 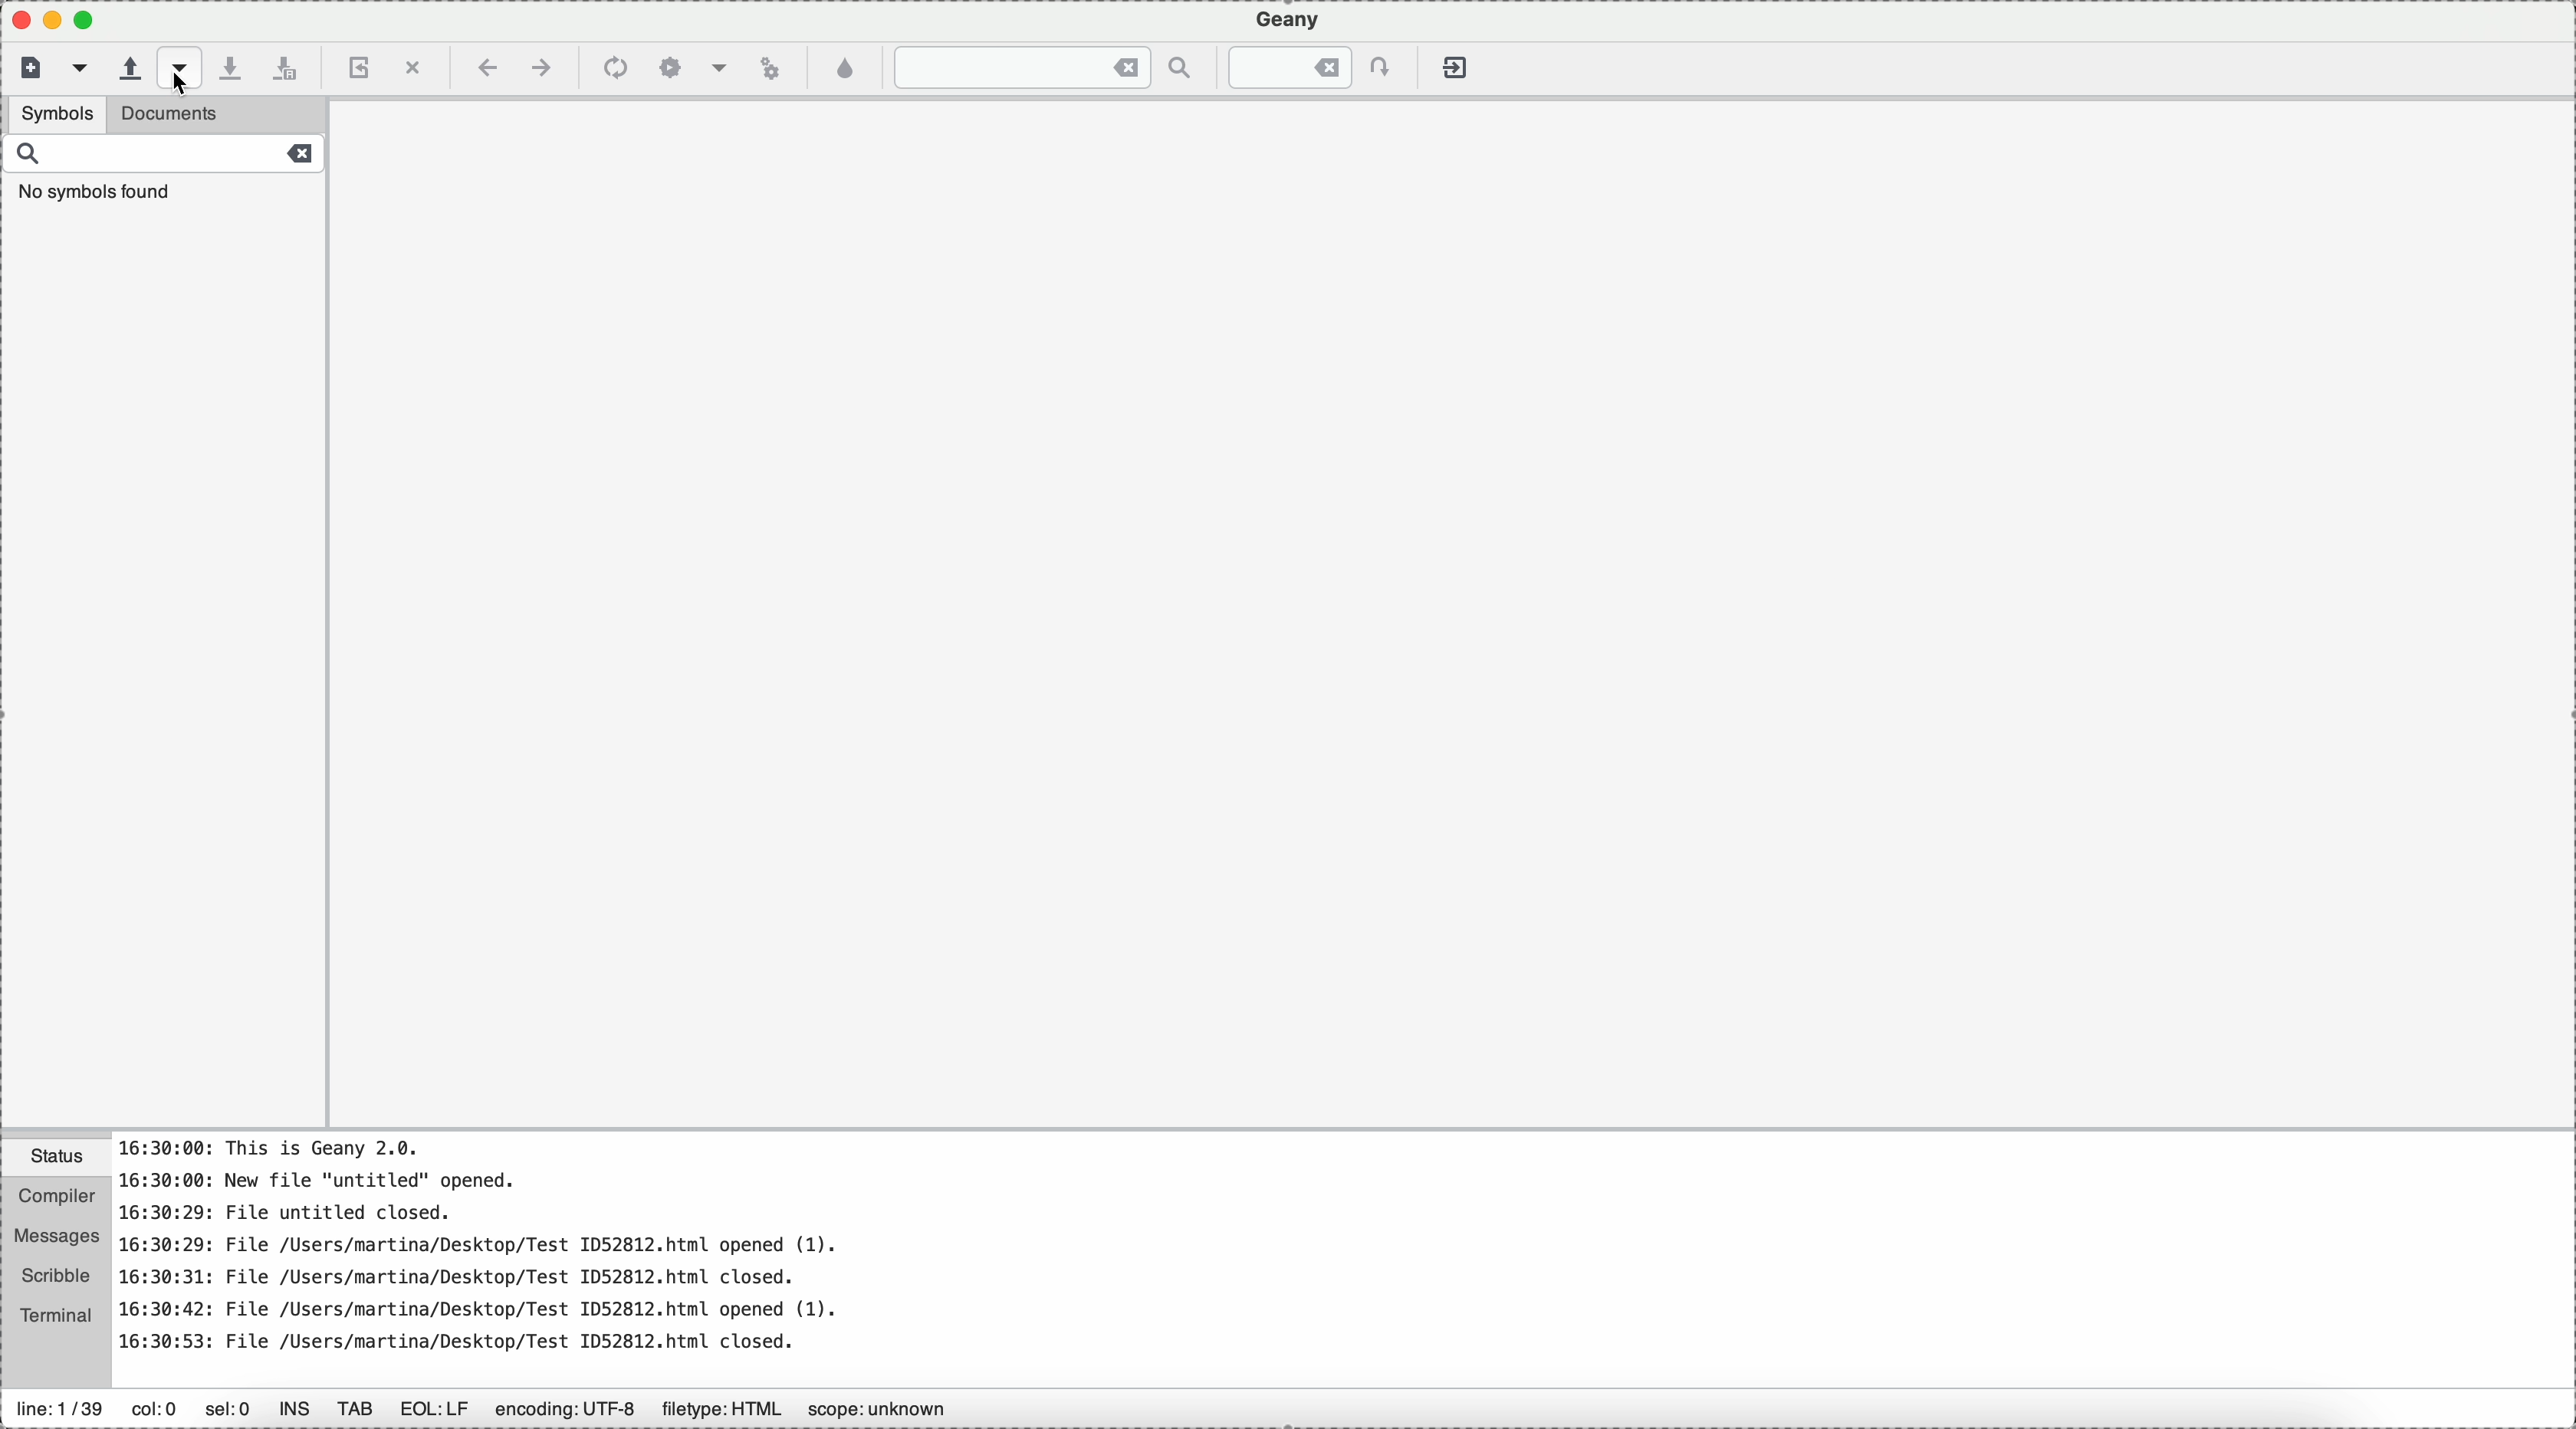 I want to click on line:1/39 col:0 sel:0 INS TAB EOL:LF encoding:UTF-8 filetype: HTML scope: unknown, so click(x=508, y=1403).